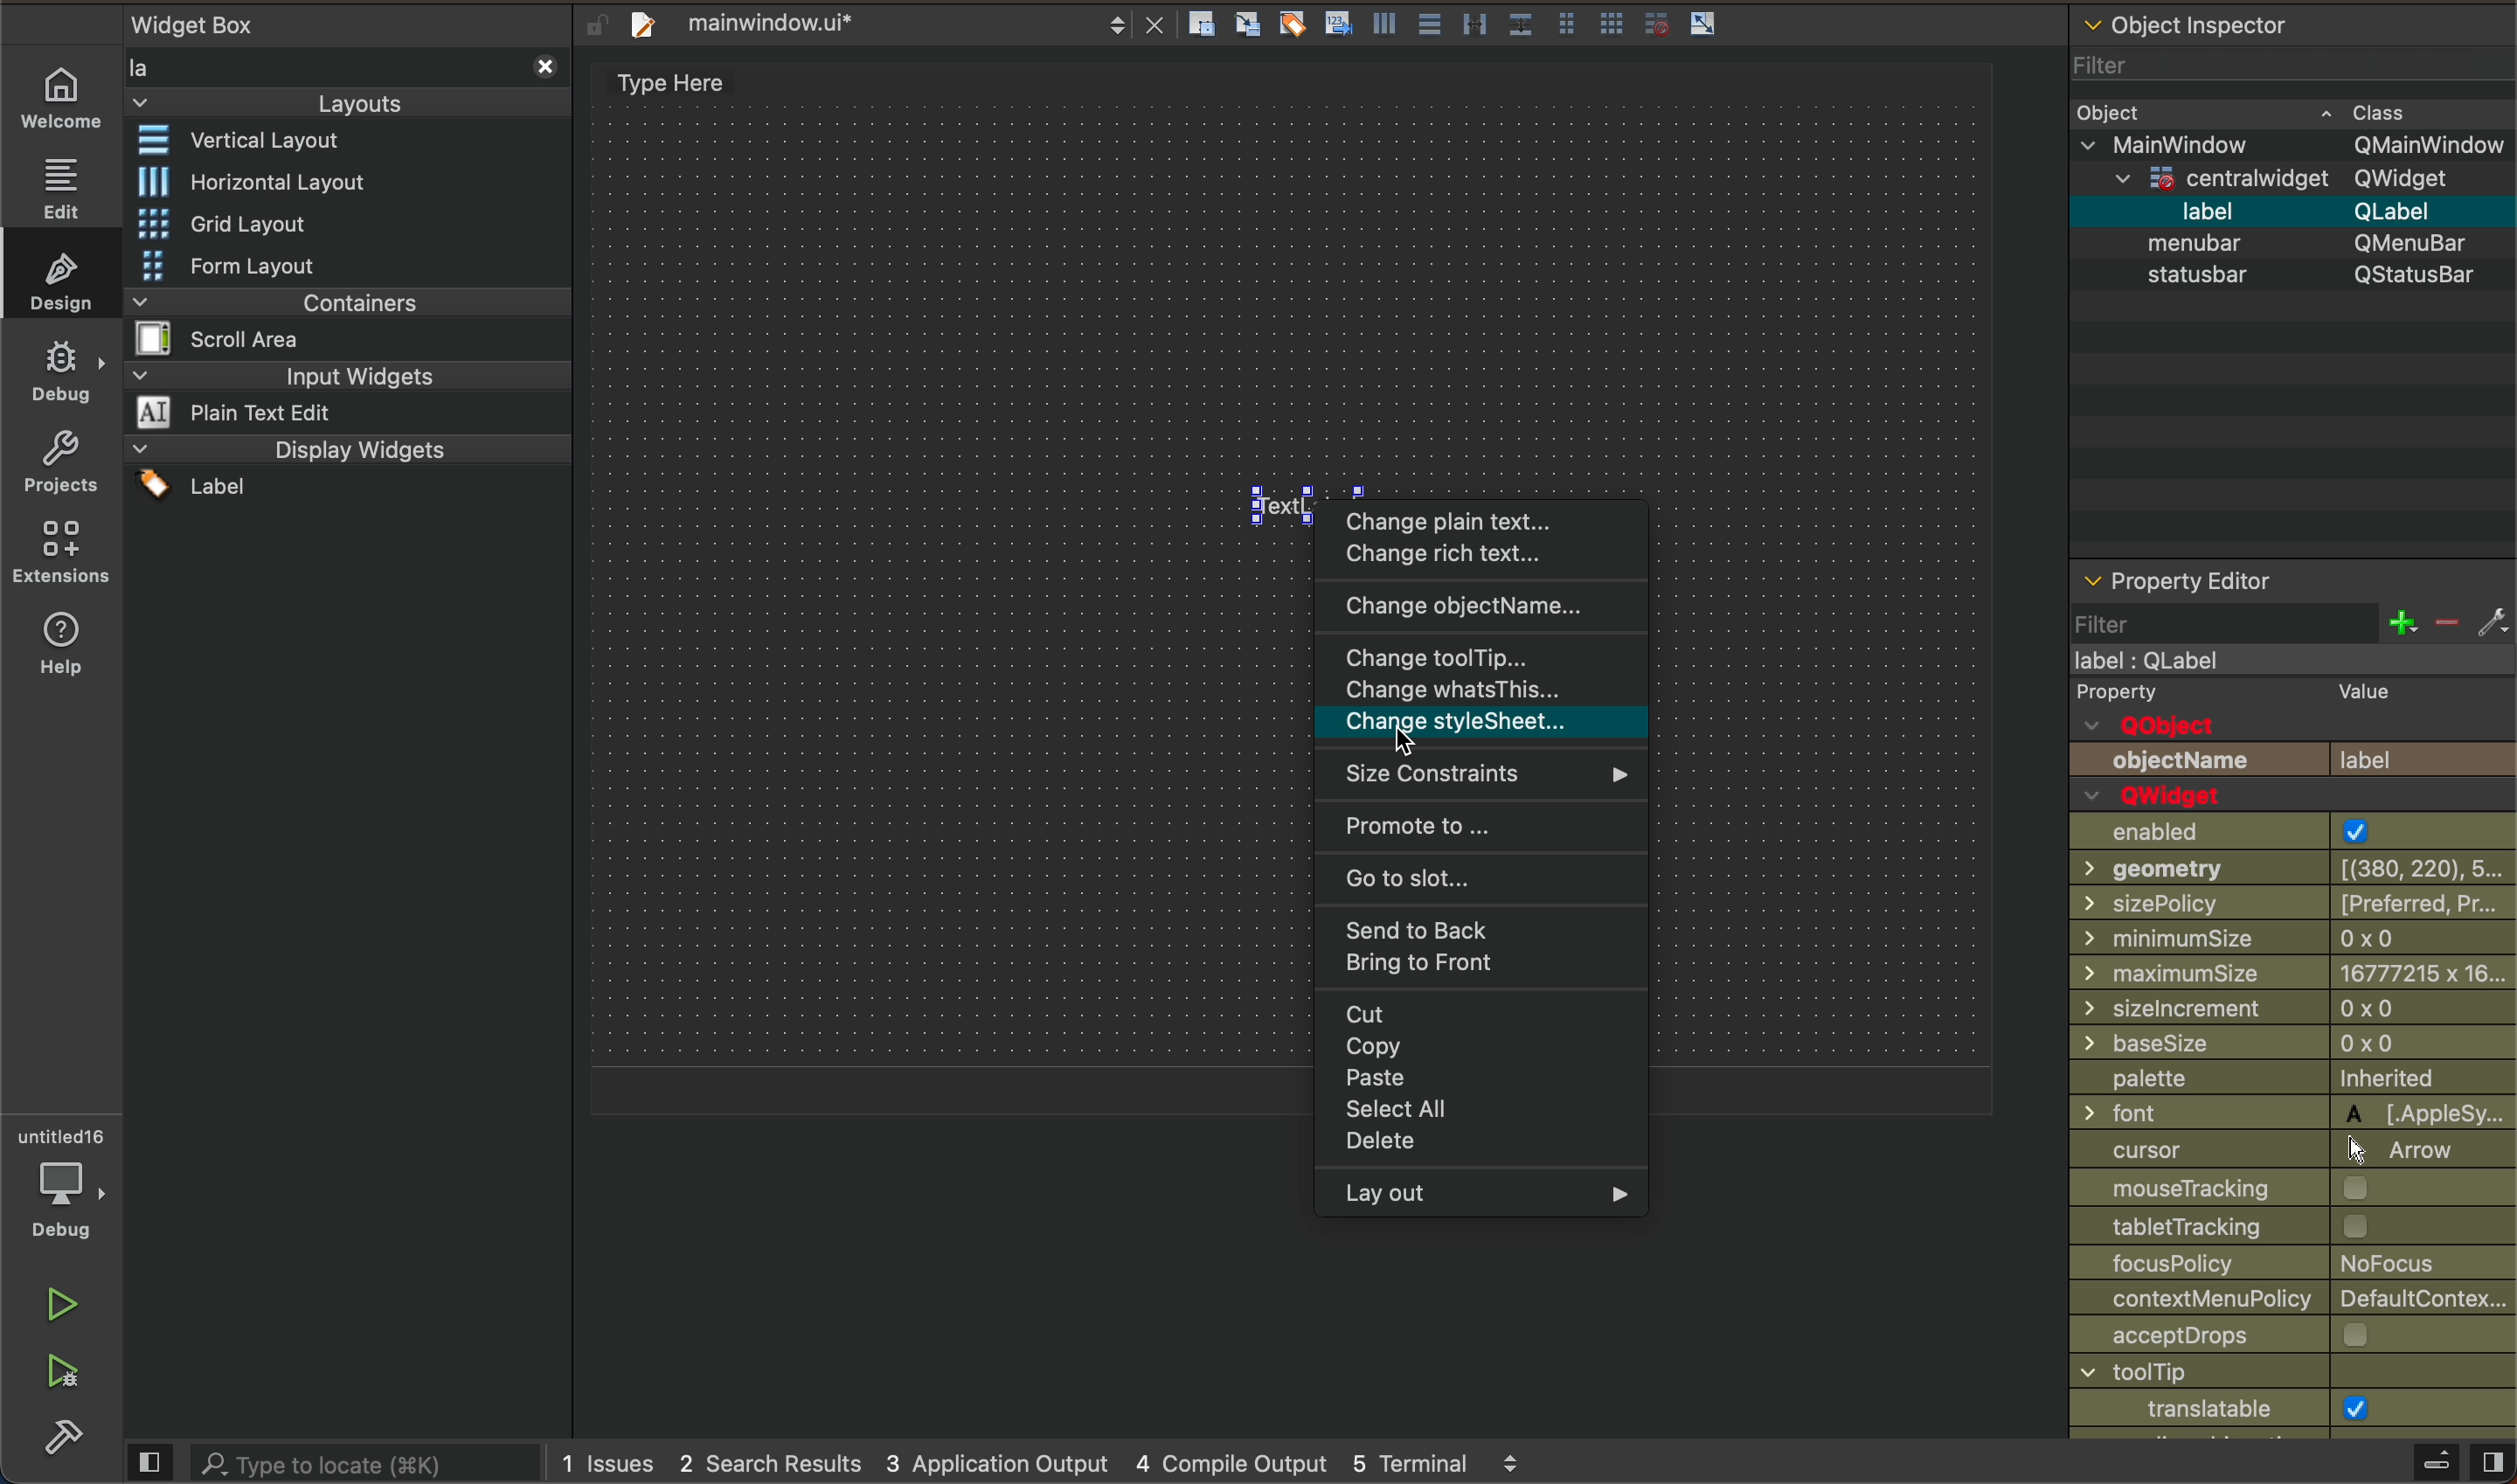  Describe the element at coordinates (2292, 1044) in the screenshot. I see `` at that location.